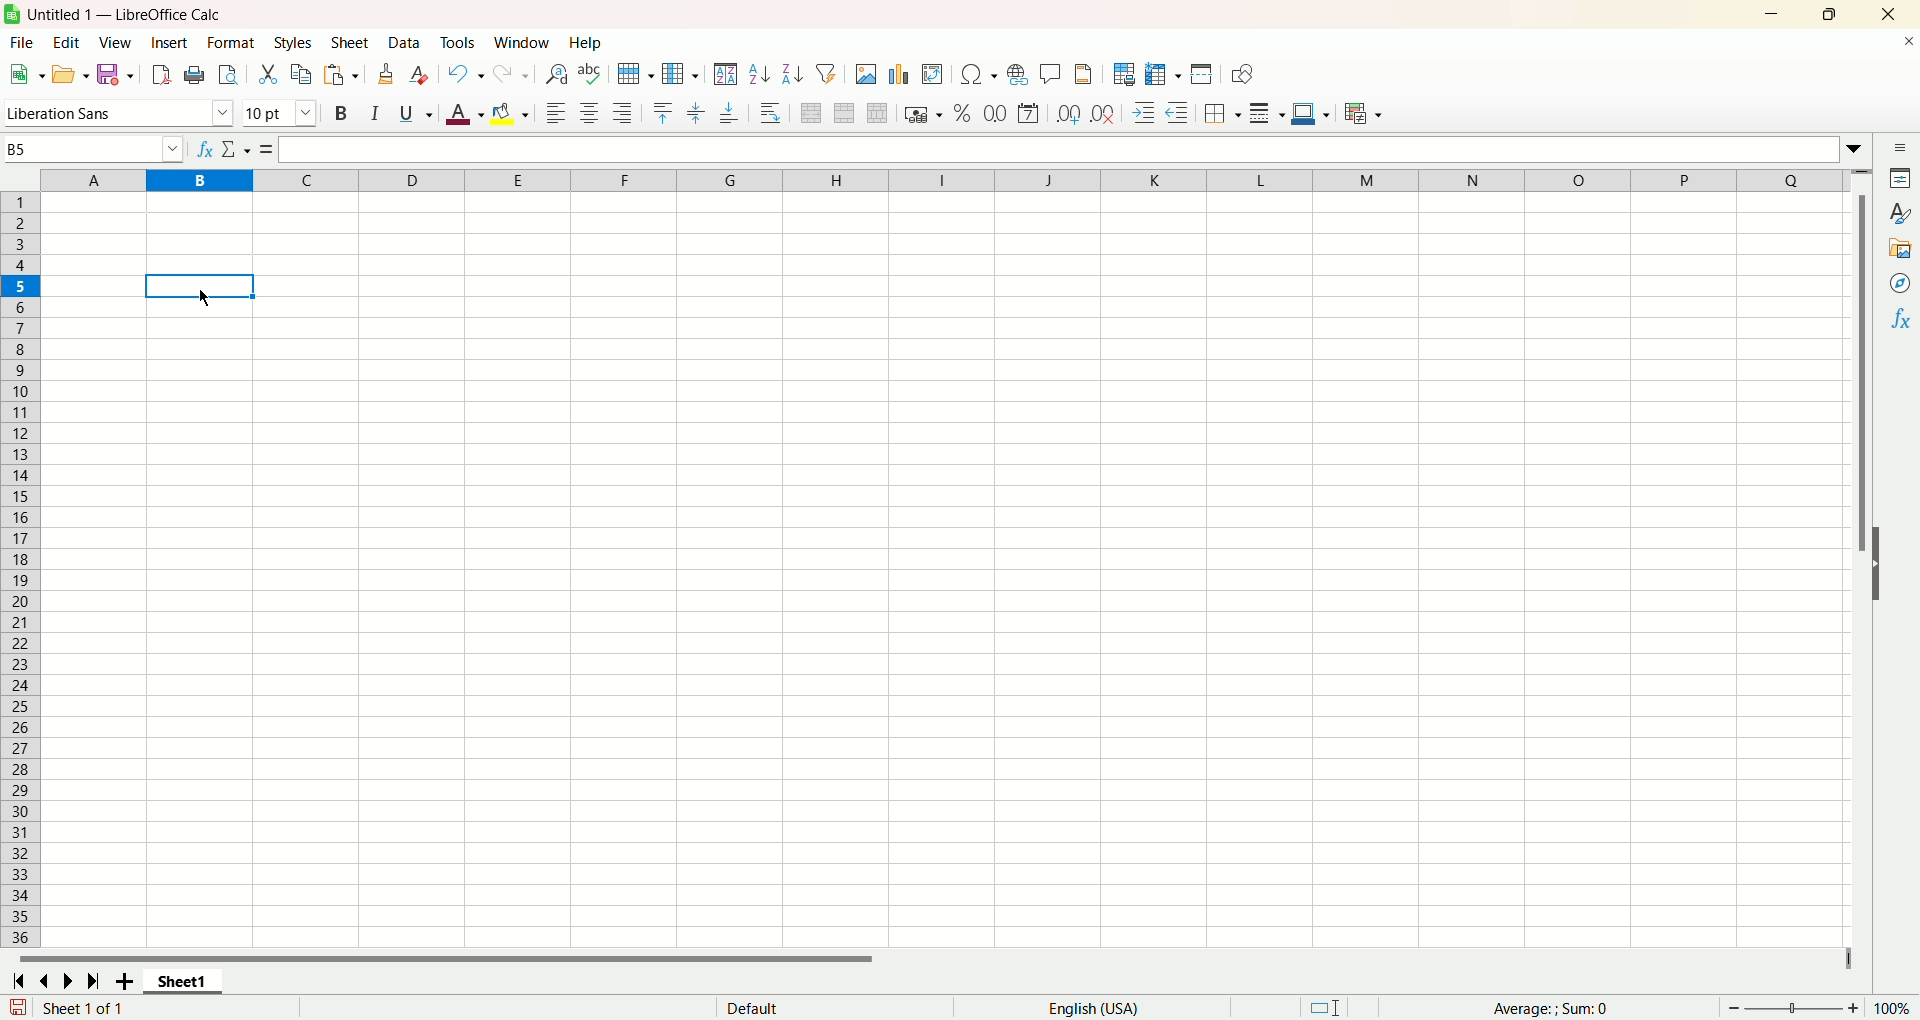 This screenshot has height=1020, width=1920. I want to click on merge and center cells, so click(807, 113).